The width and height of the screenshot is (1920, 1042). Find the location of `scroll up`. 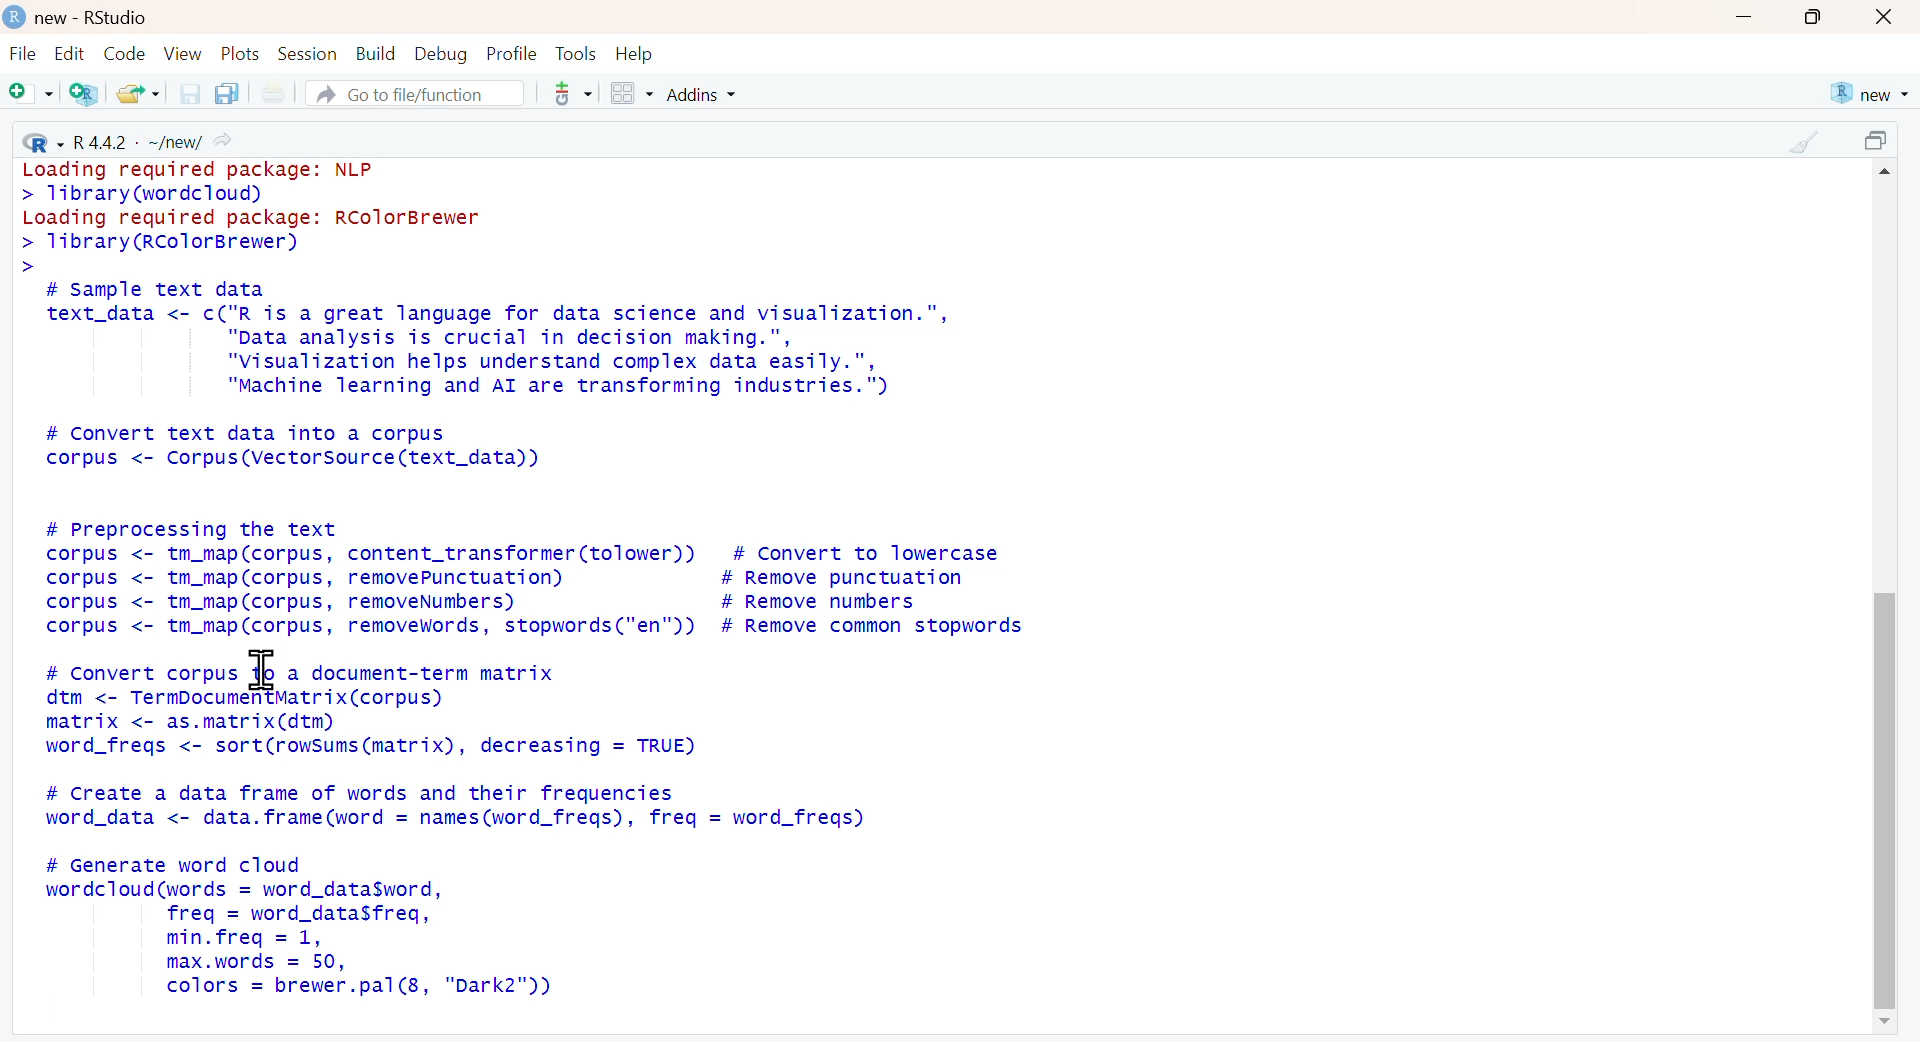

scroll up is located at coordinates (1890, 173).